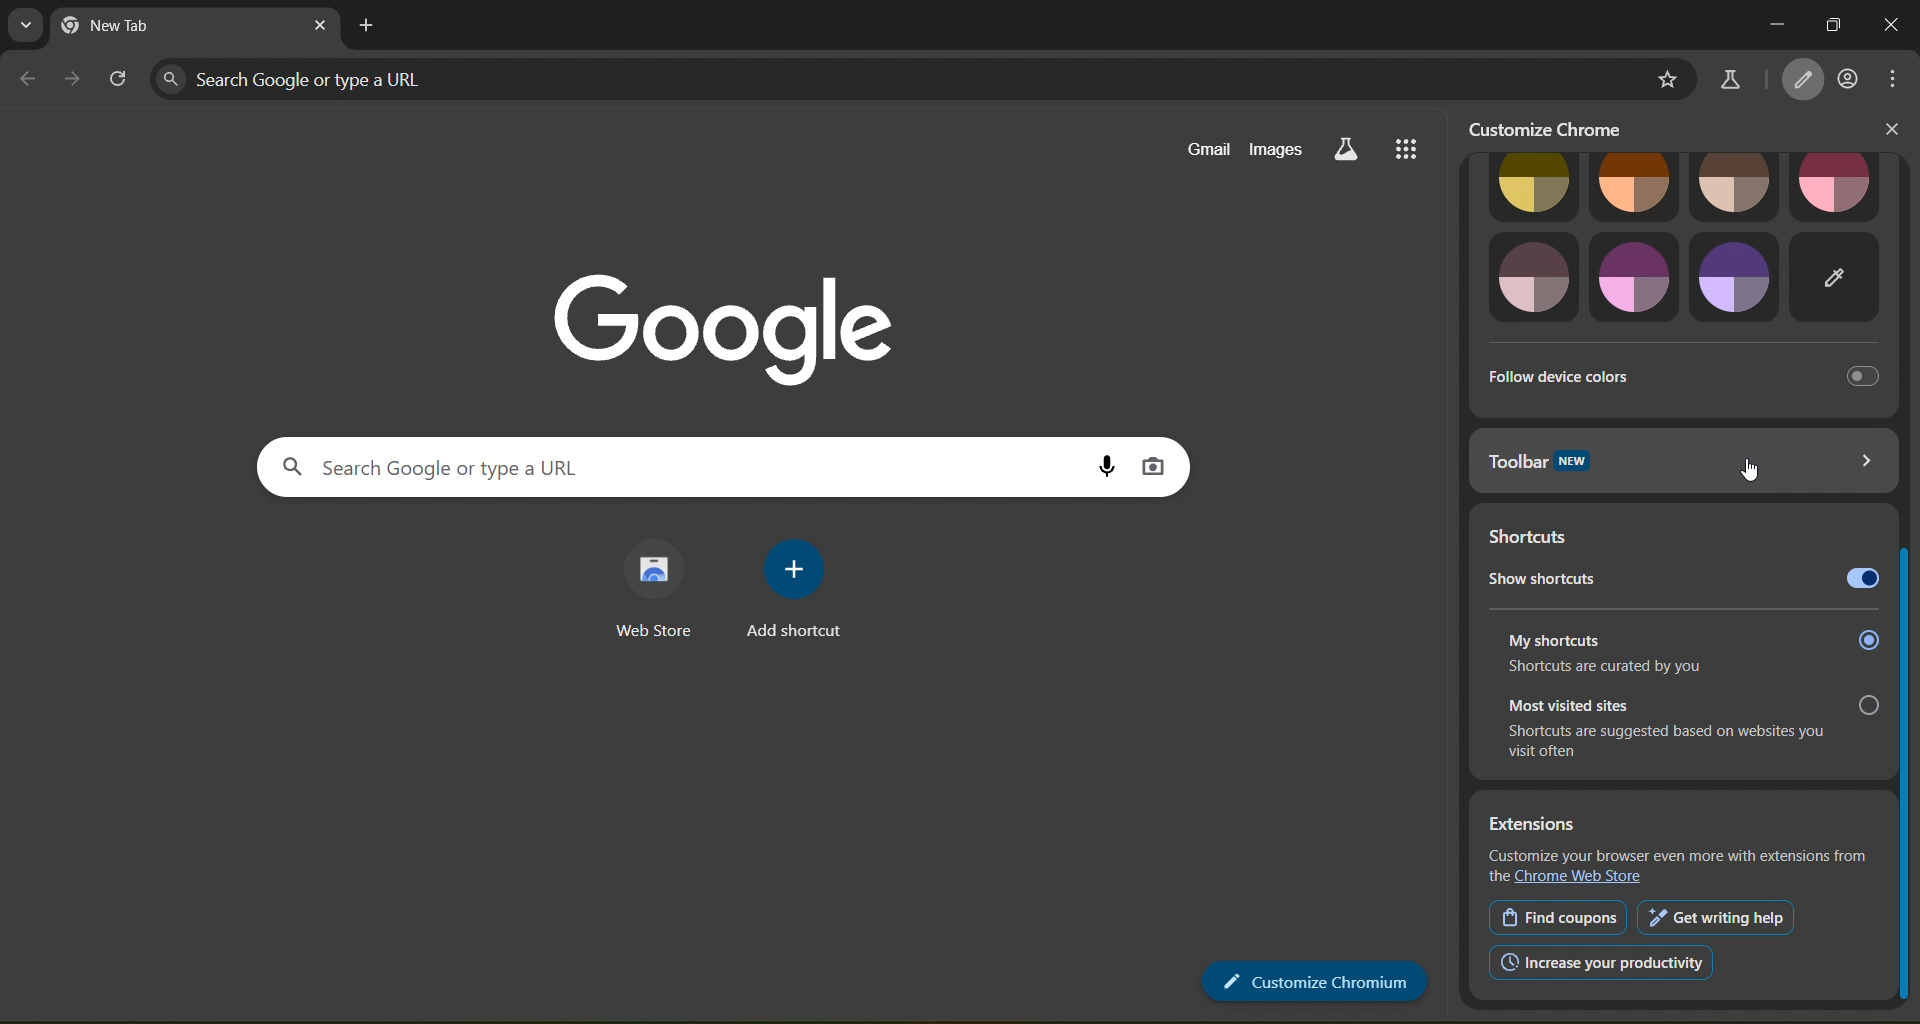 The width and height of the screenshot is (1920, 1024). Describe the element at coordinates (1559, 129) in the screenshot. I see `customize chrome` at that location.